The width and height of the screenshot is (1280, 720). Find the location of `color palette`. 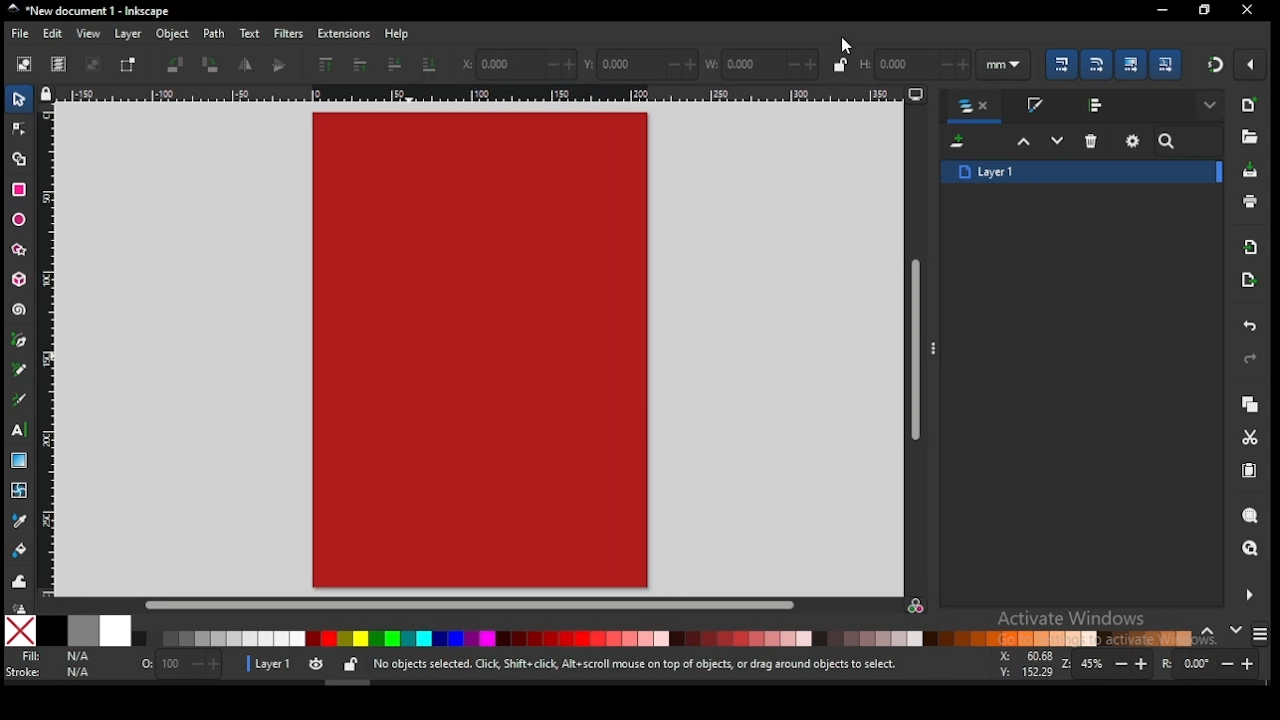

color palette is located at coordinates (662, 638).